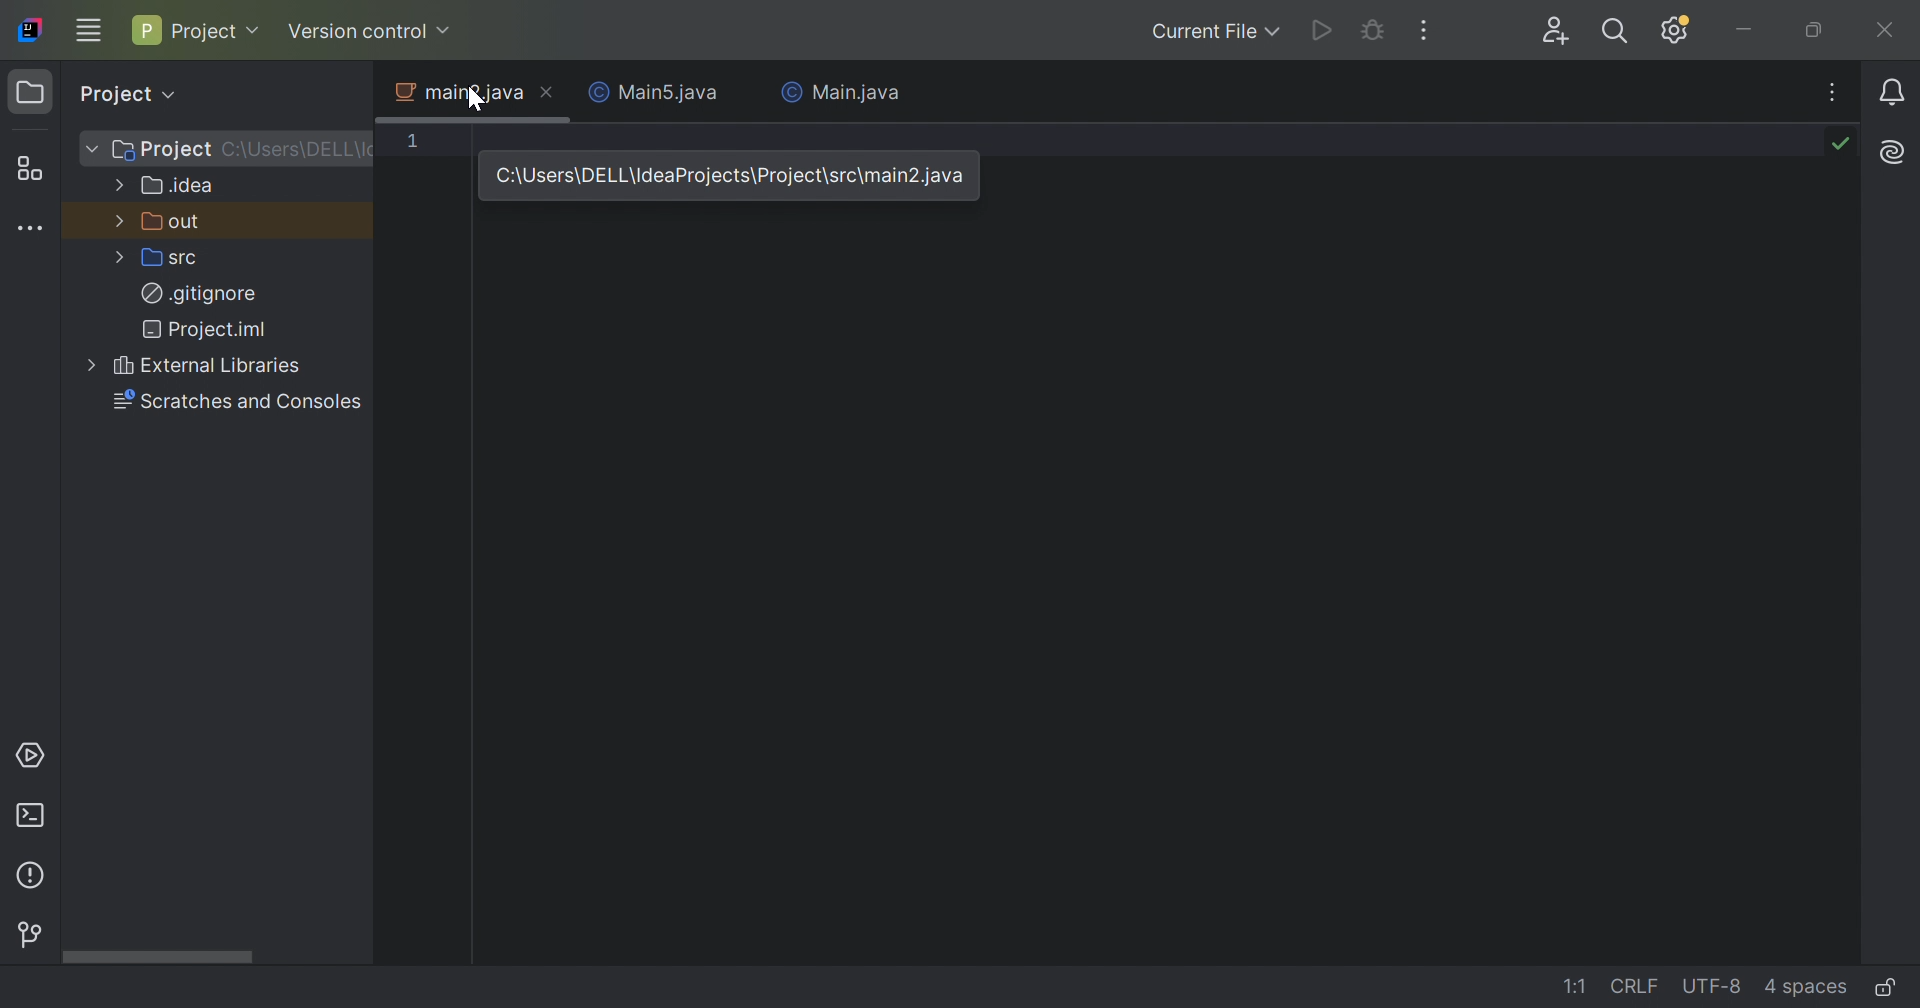  What do you see at coordinates (1887, 31) in the screenshot?
I see `Close` at bounding box center [1887, 31].